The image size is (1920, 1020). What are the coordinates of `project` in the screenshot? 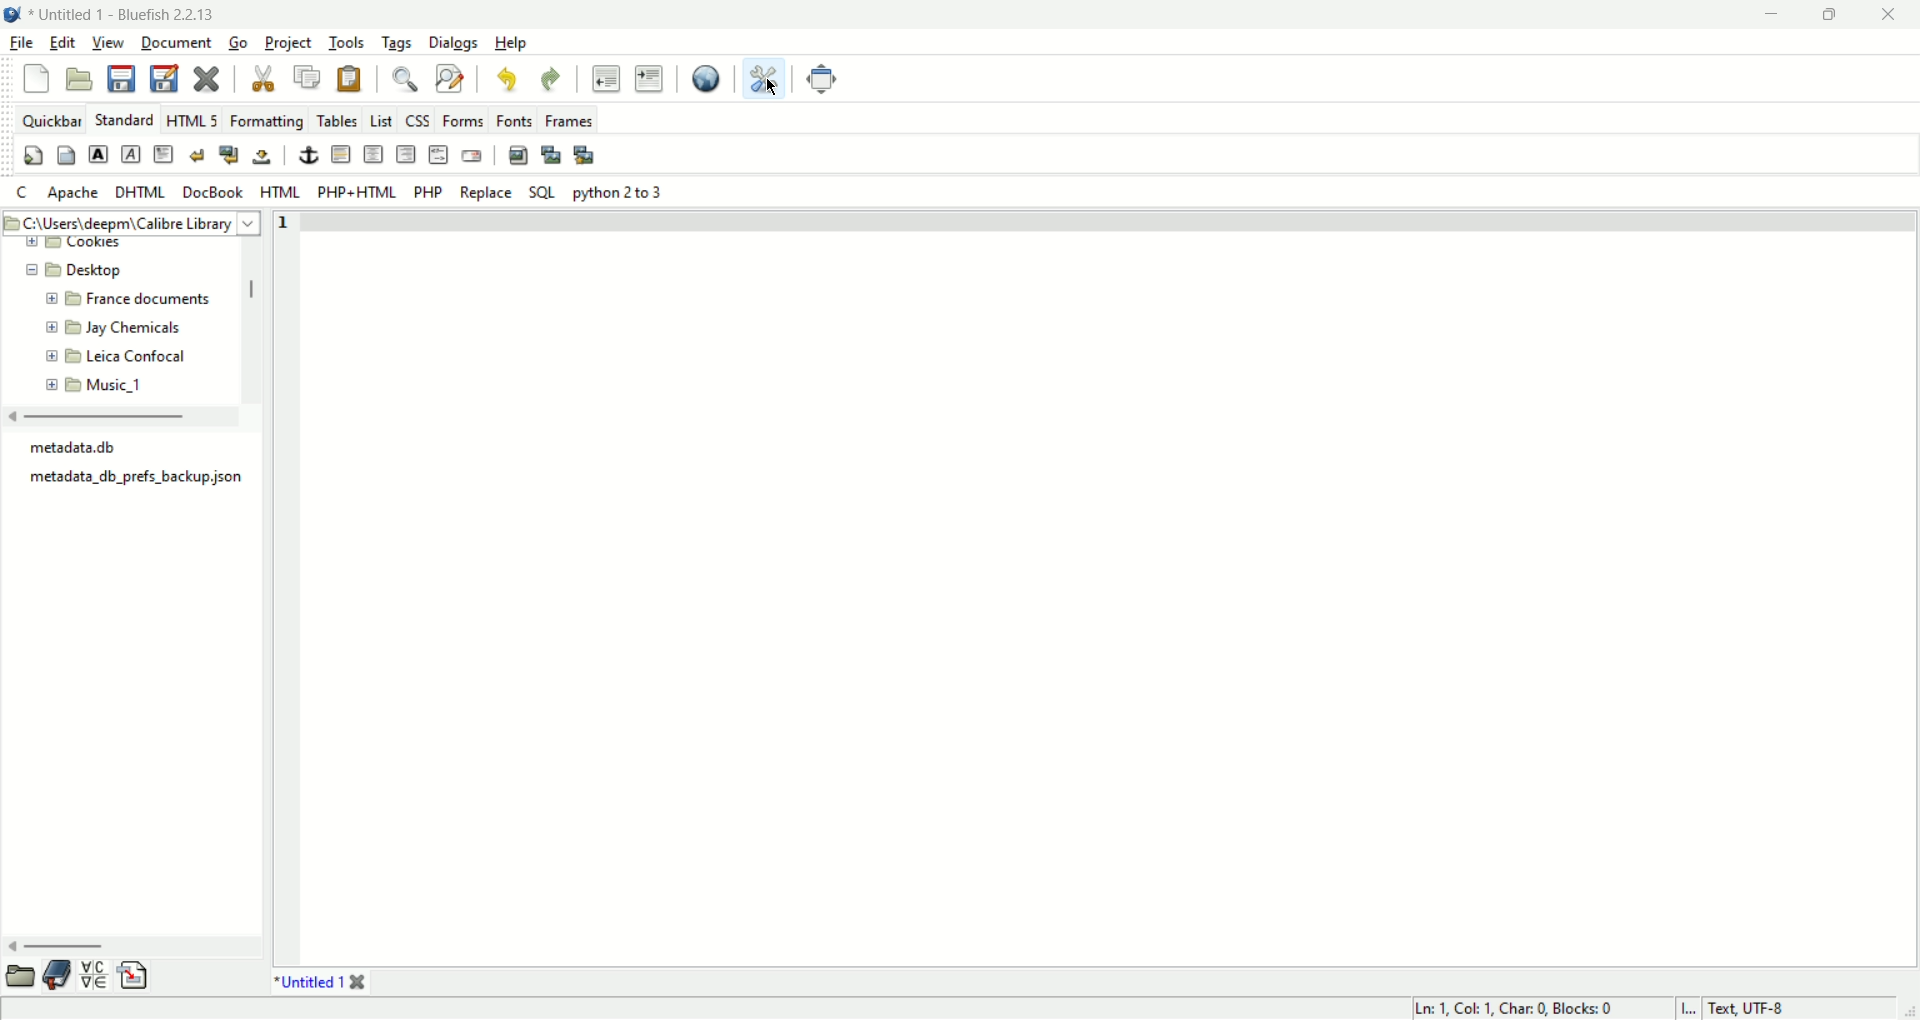 It's located at (290, 42).